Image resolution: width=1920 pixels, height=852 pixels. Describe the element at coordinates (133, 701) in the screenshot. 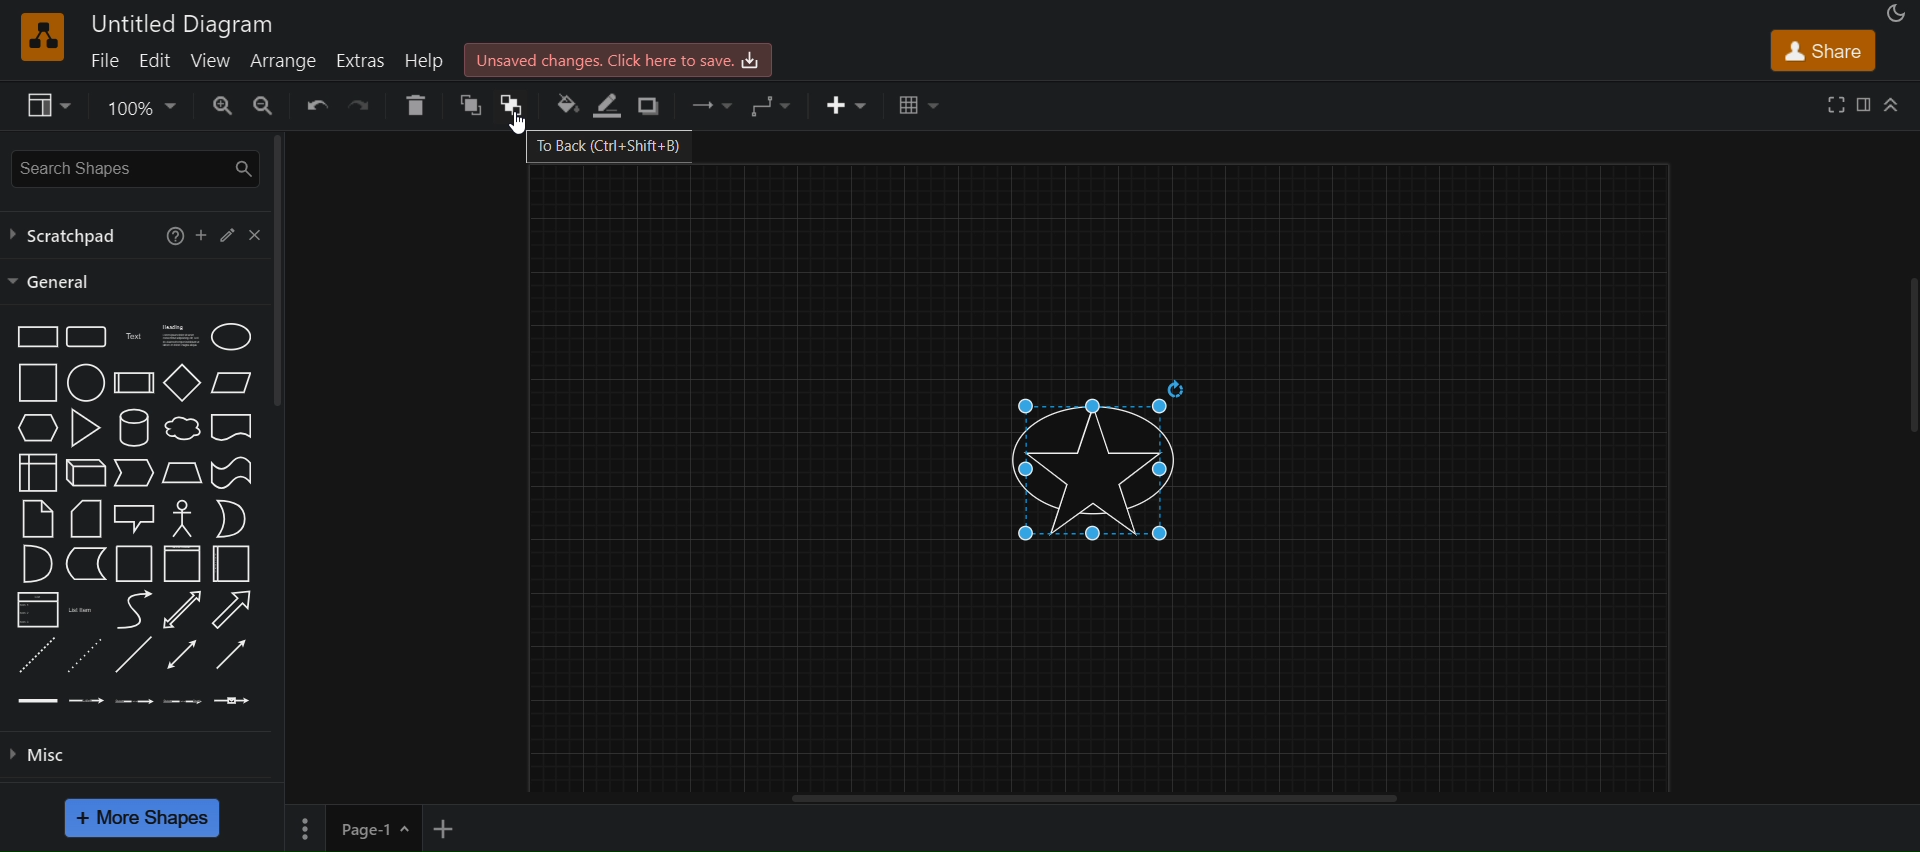

I see `connetor with 2 lable` at that location.